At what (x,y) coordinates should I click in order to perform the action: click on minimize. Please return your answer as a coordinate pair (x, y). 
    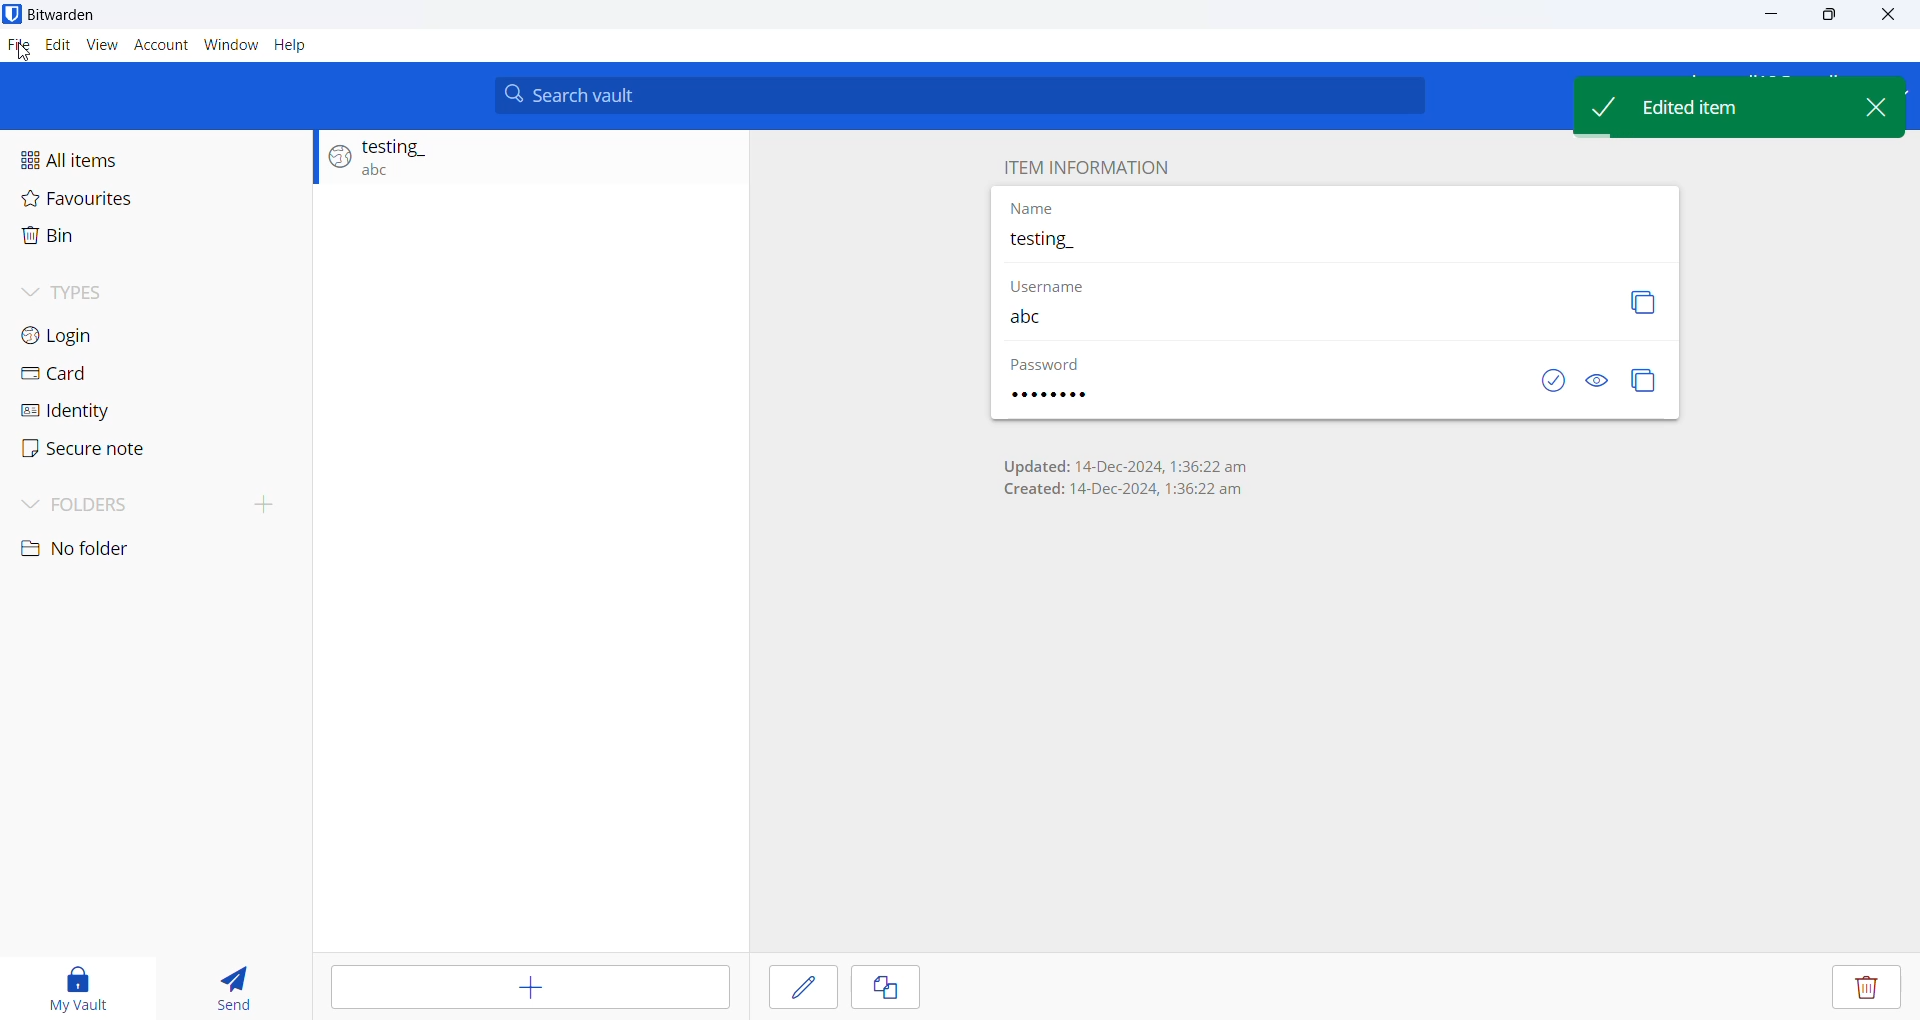
    Looking at the image, I should click on (1768, 21).